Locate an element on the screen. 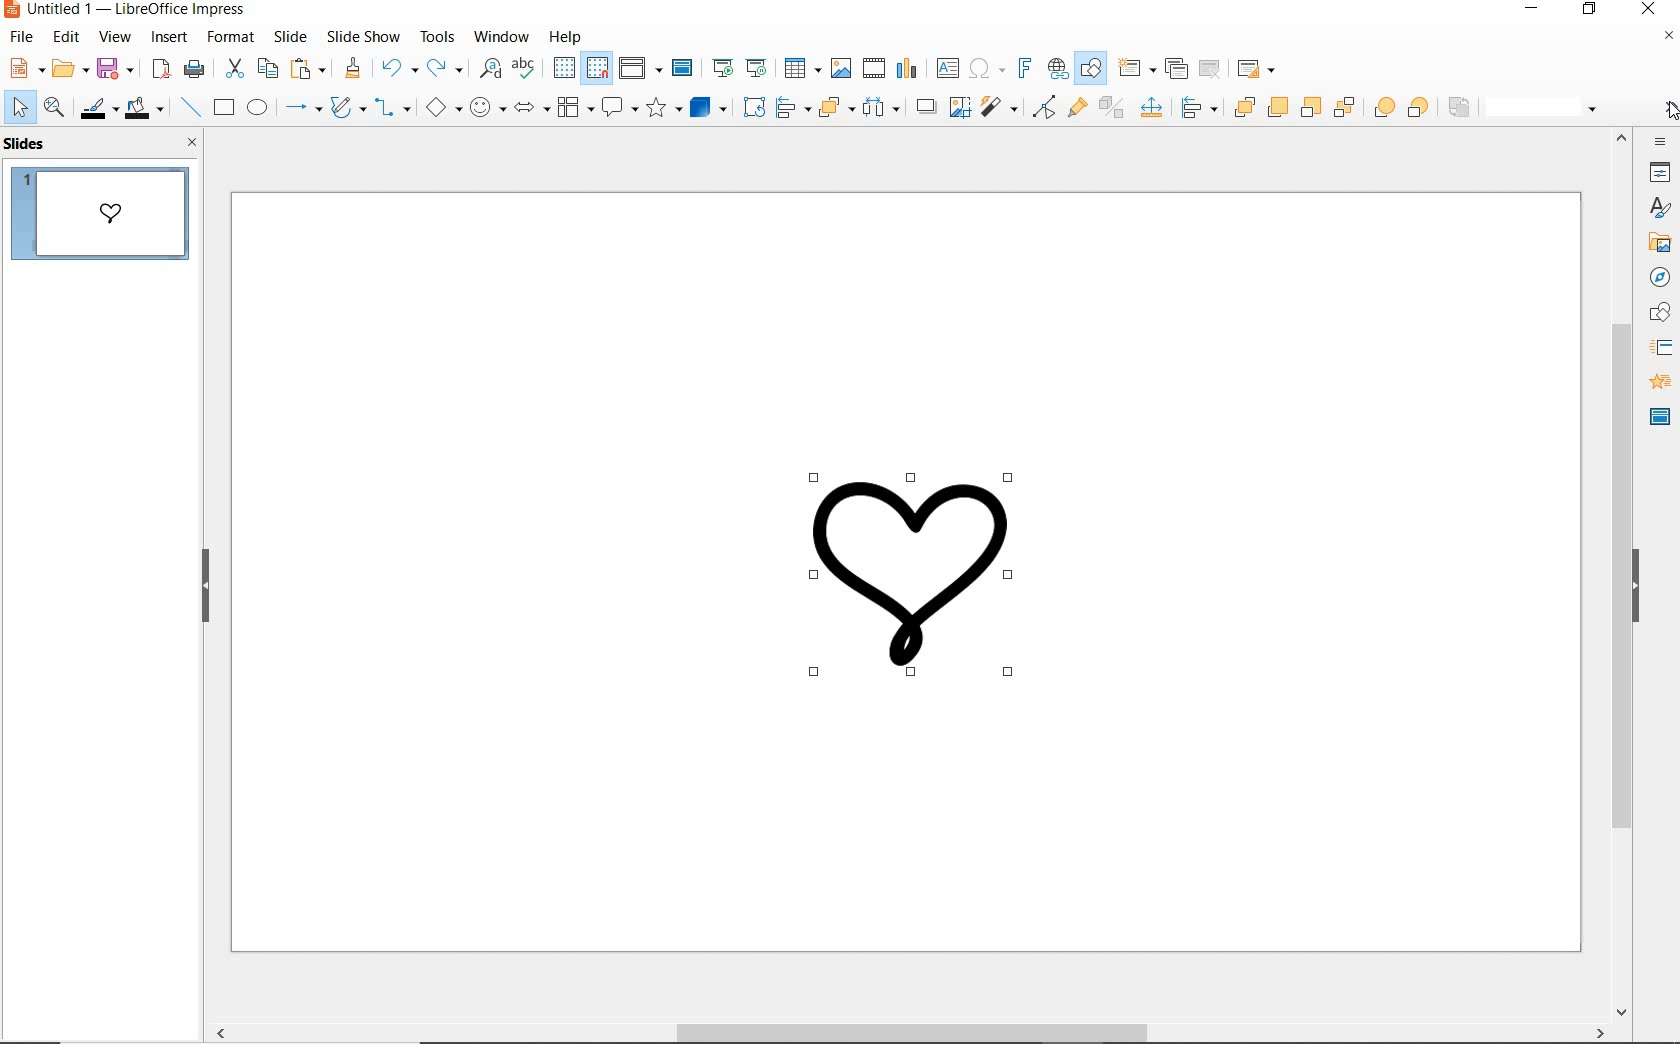 This screenshot has width=1680, height=1044. bring to front is located at coordinates (1242, 104).